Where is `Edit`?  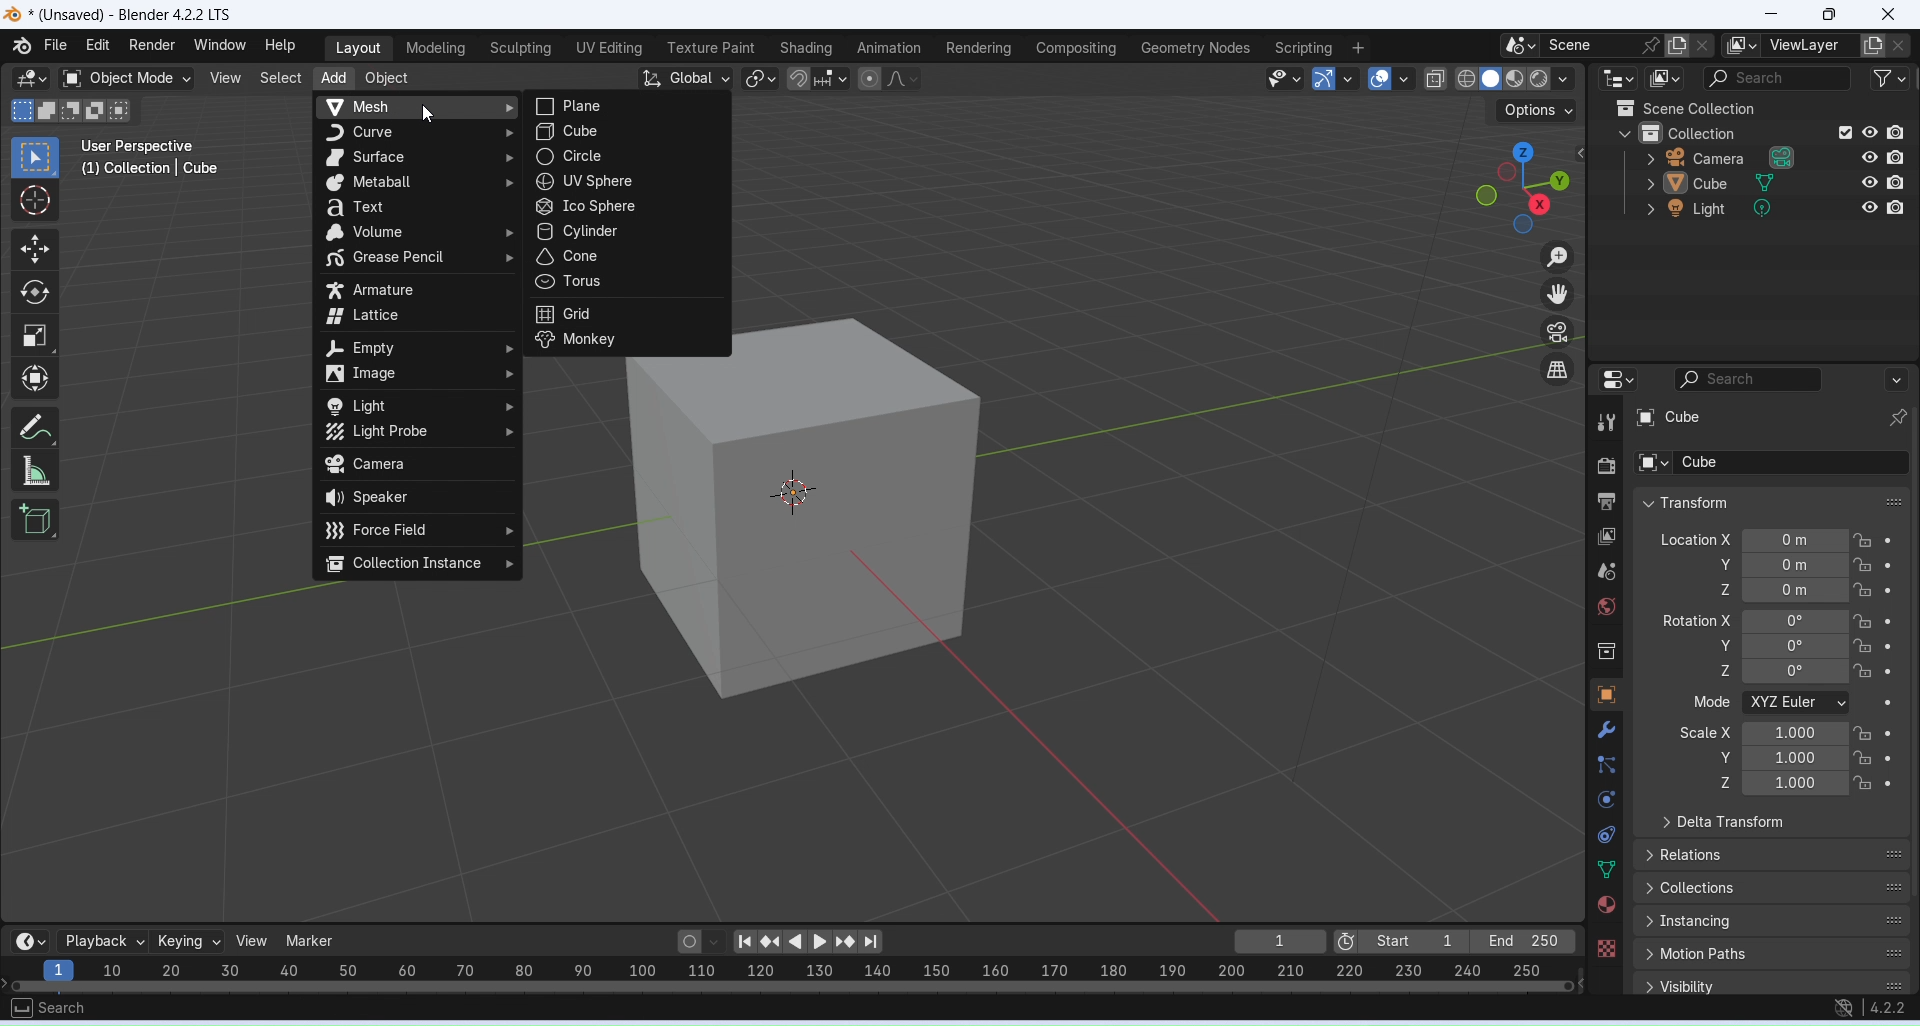
Edit is located at coordinates (99, 45).